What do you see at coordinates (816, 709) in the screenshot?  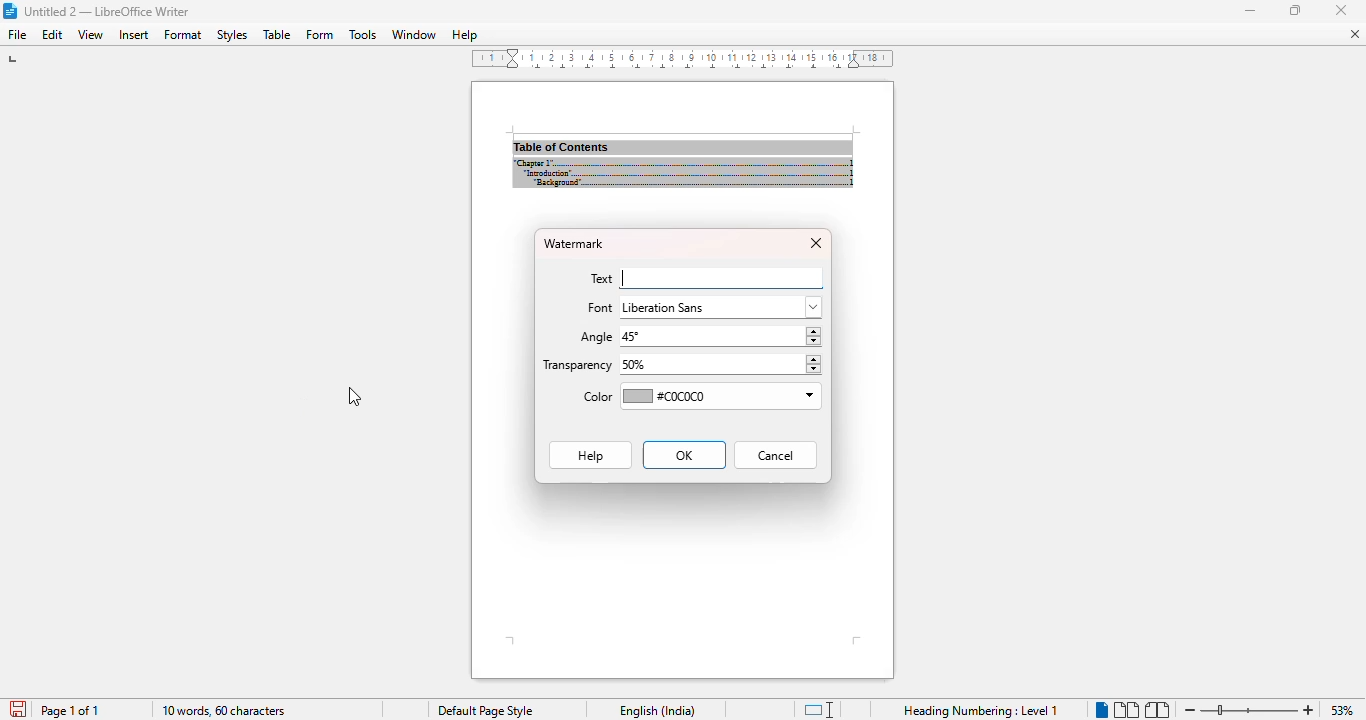 I see `standard selection` at bounding box center [816, 709].